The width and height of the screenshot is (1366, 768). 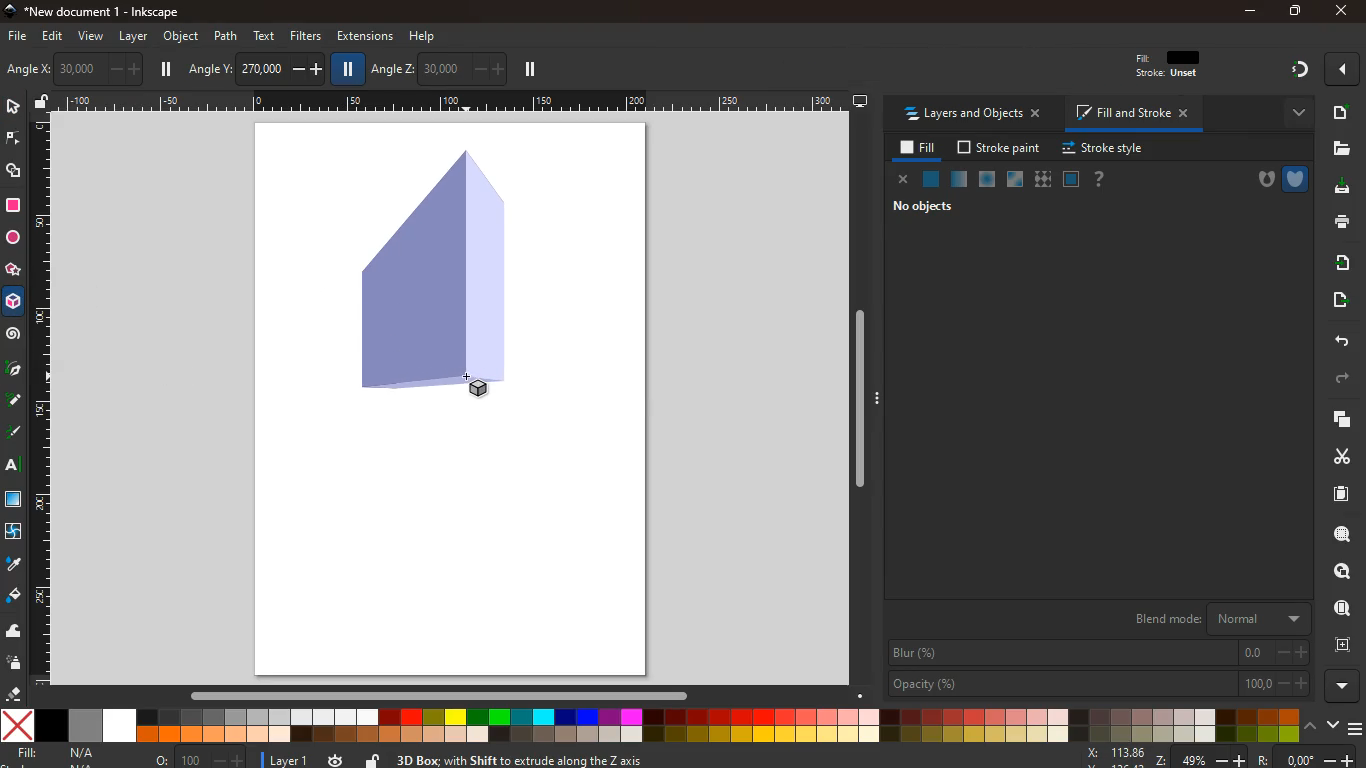 What do you see at coordinates (15, 694) in the screenshot?
I see `erase` at bounding box center [15, 694].